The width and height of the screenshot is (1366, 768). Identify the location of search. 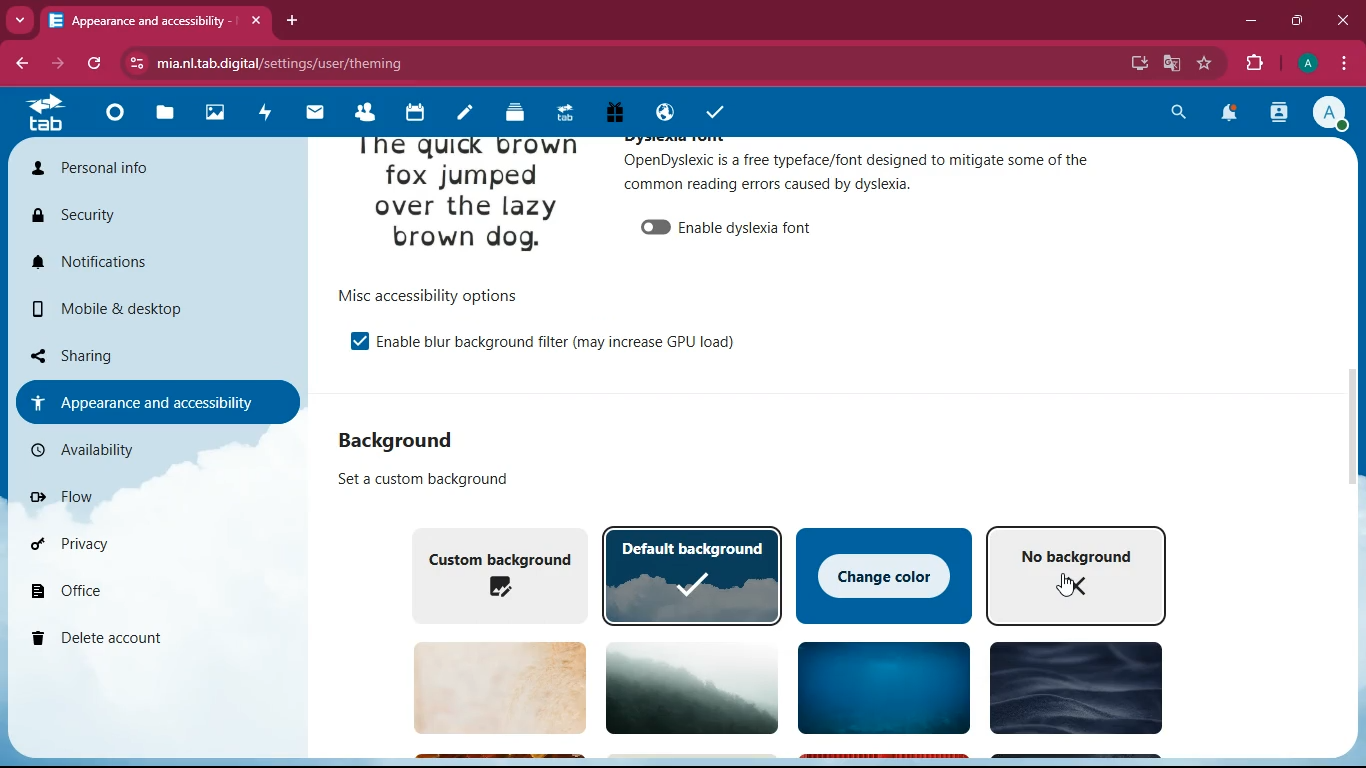
(1181, 112).